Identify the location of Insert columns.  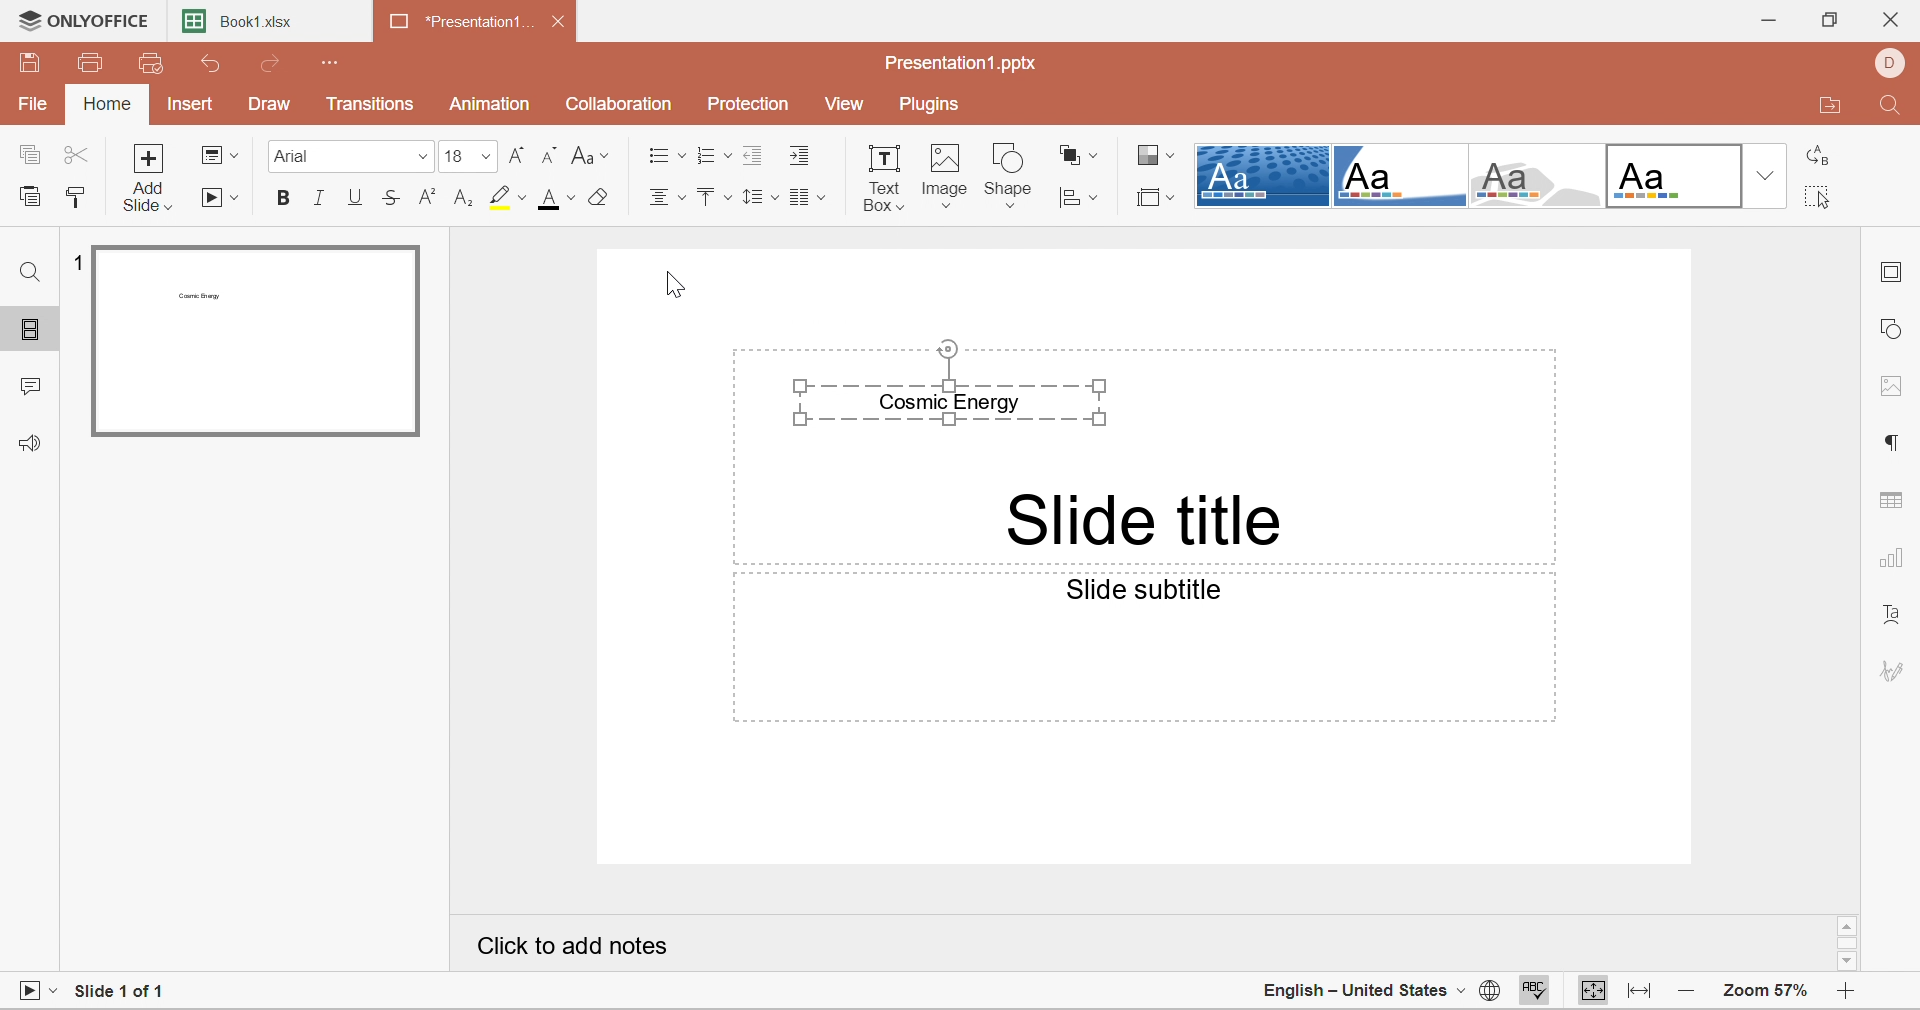
(811, 199).